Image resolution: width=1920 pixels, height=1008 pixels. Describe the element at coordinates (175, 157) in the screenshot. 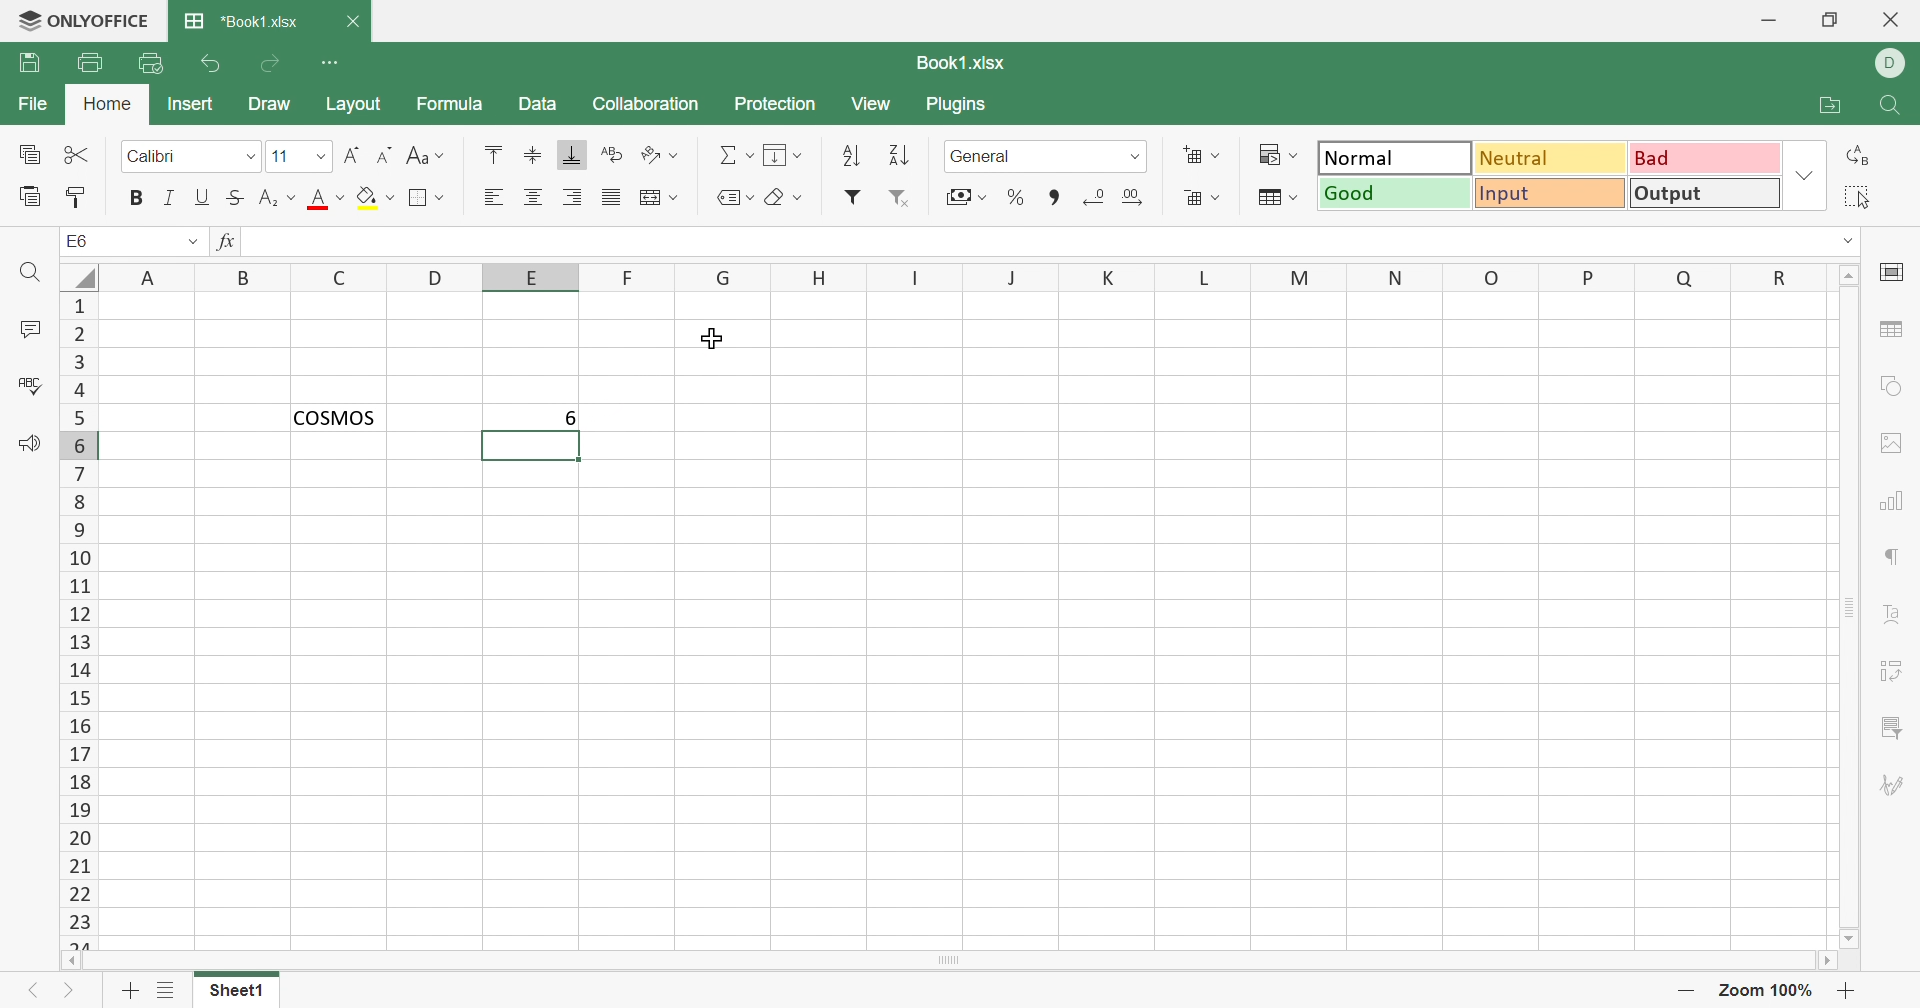

I see `Font` at that location.